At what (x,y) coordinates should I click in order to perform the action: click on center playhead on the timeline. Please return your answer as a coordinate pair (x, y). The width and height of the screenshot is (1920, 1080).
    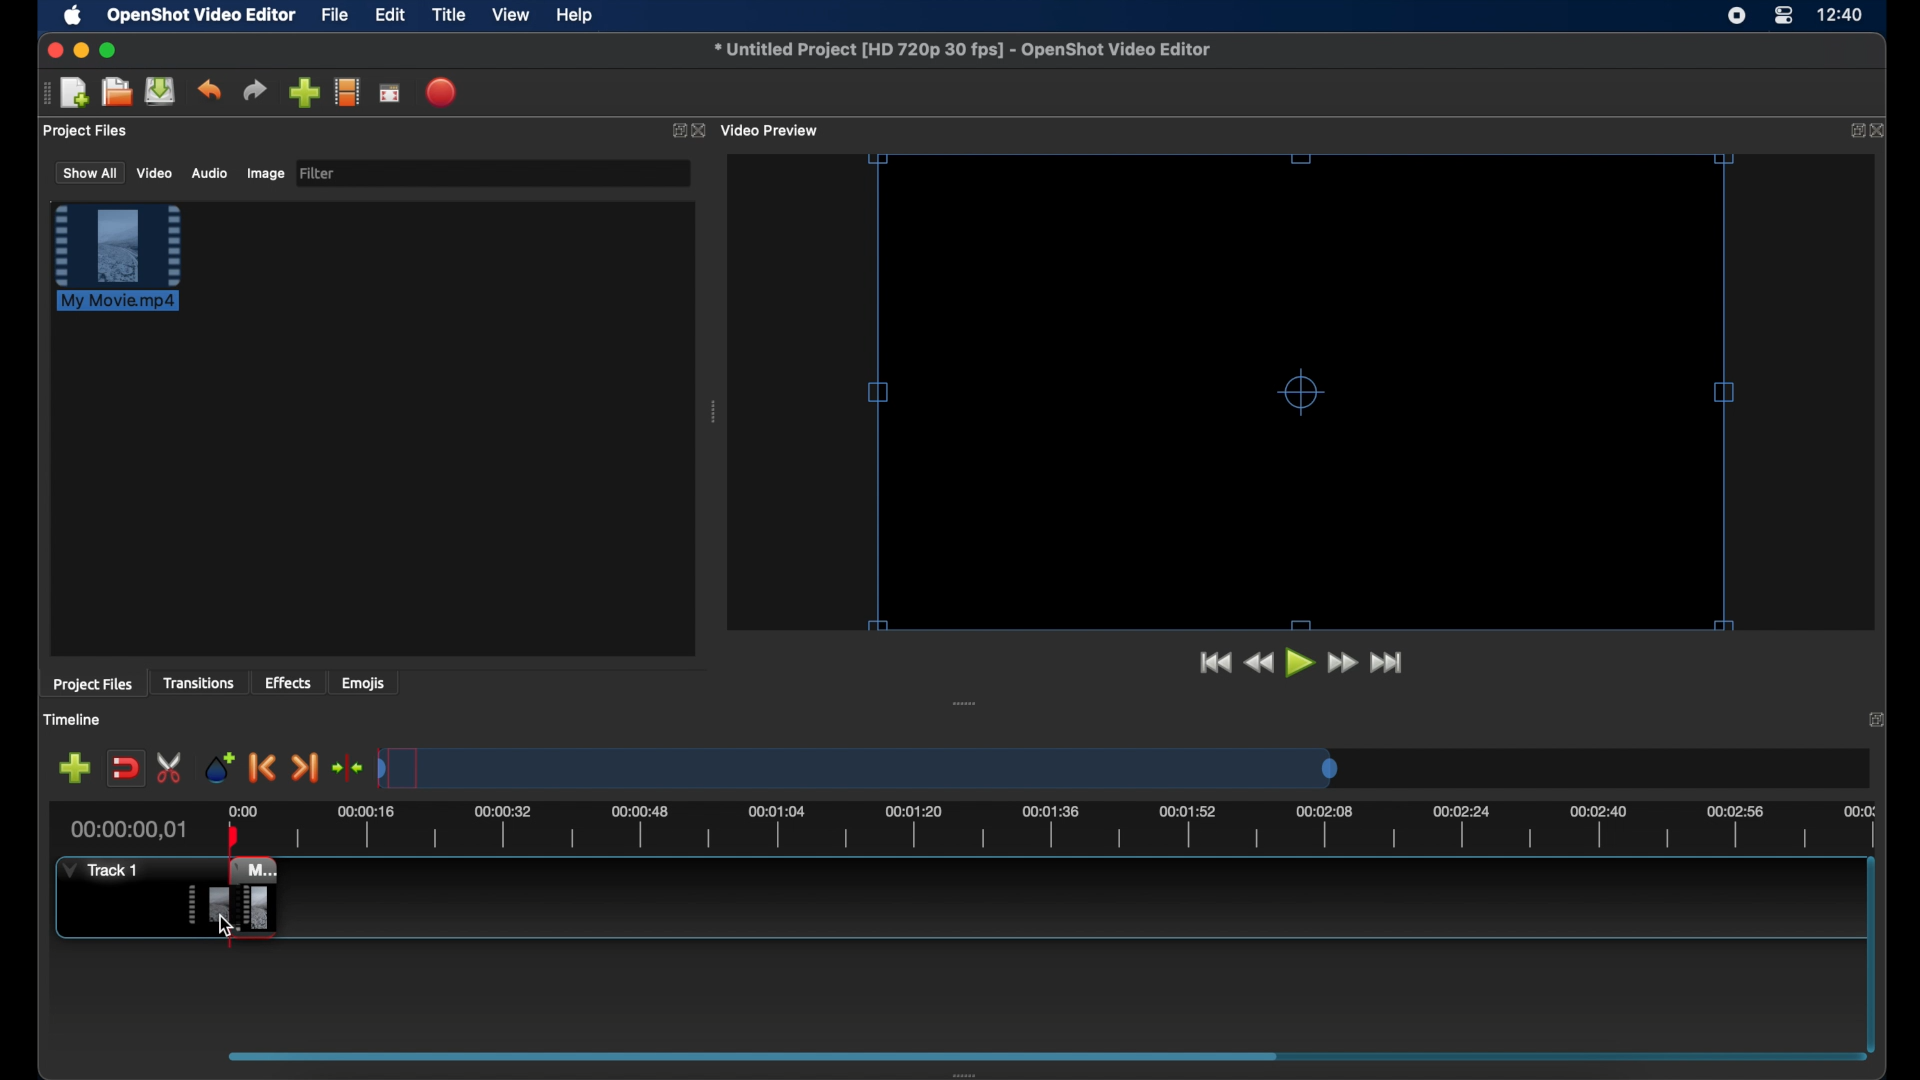
    Looking at the image, I should click on (346, 767).